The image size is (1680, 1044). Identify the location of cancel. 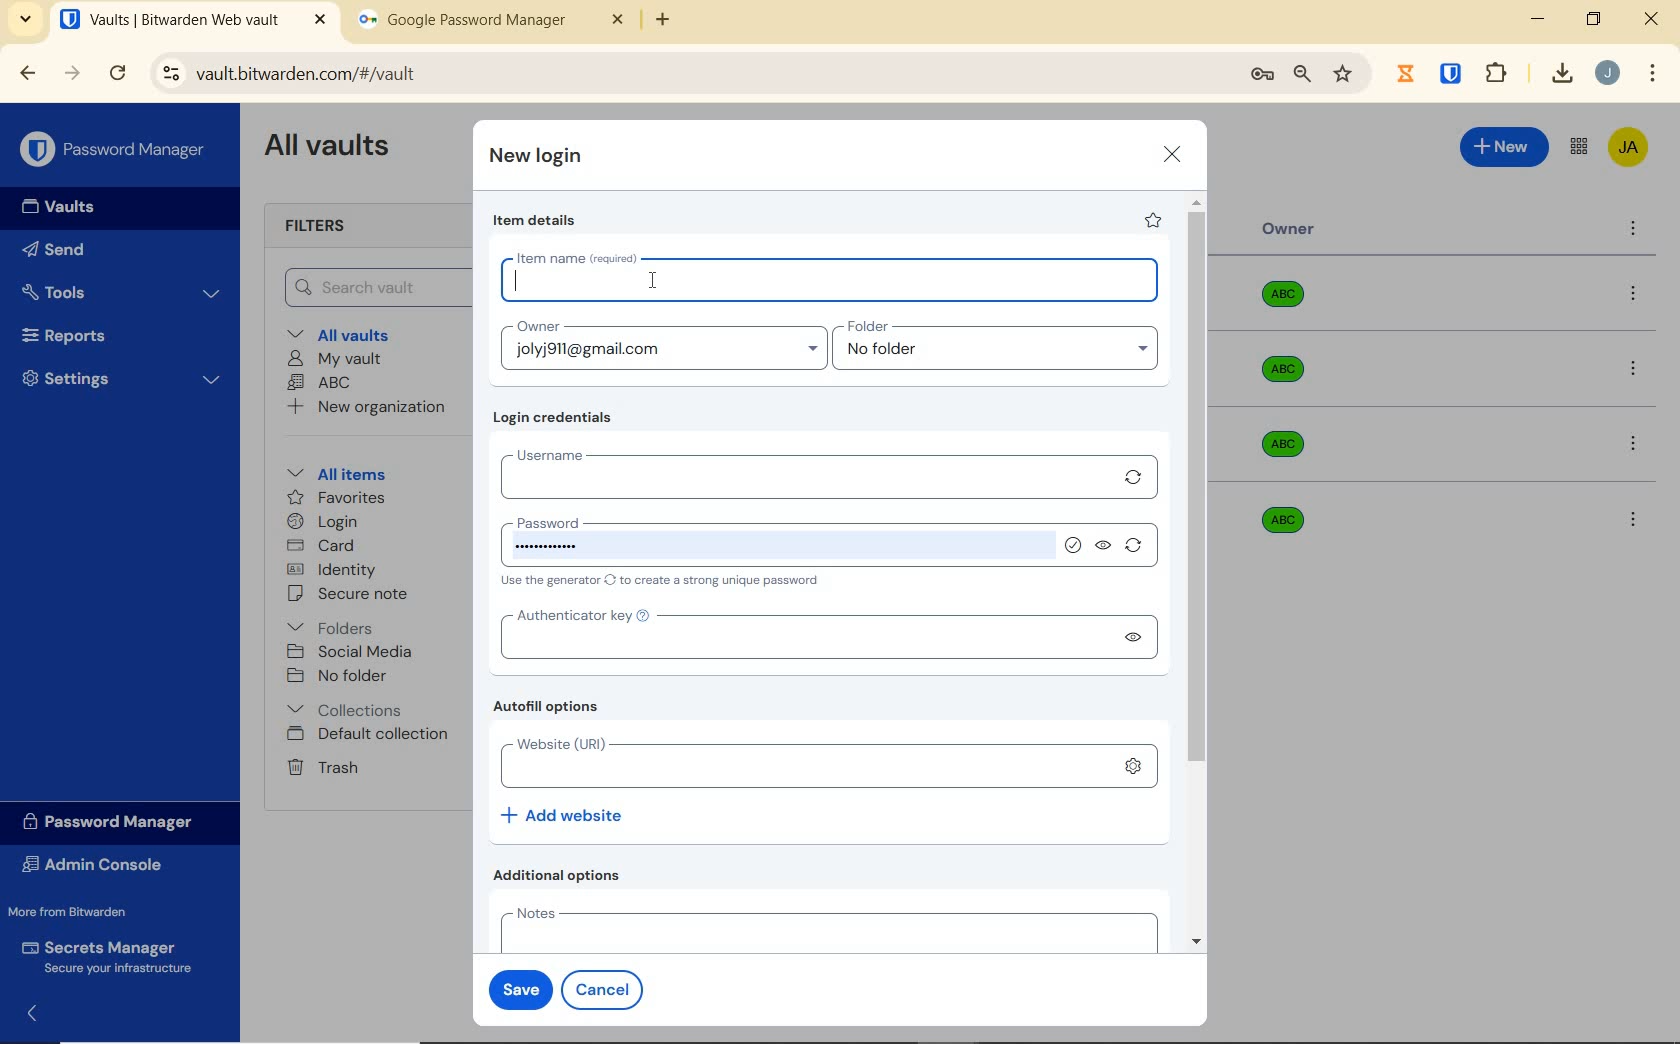
(606, 989).